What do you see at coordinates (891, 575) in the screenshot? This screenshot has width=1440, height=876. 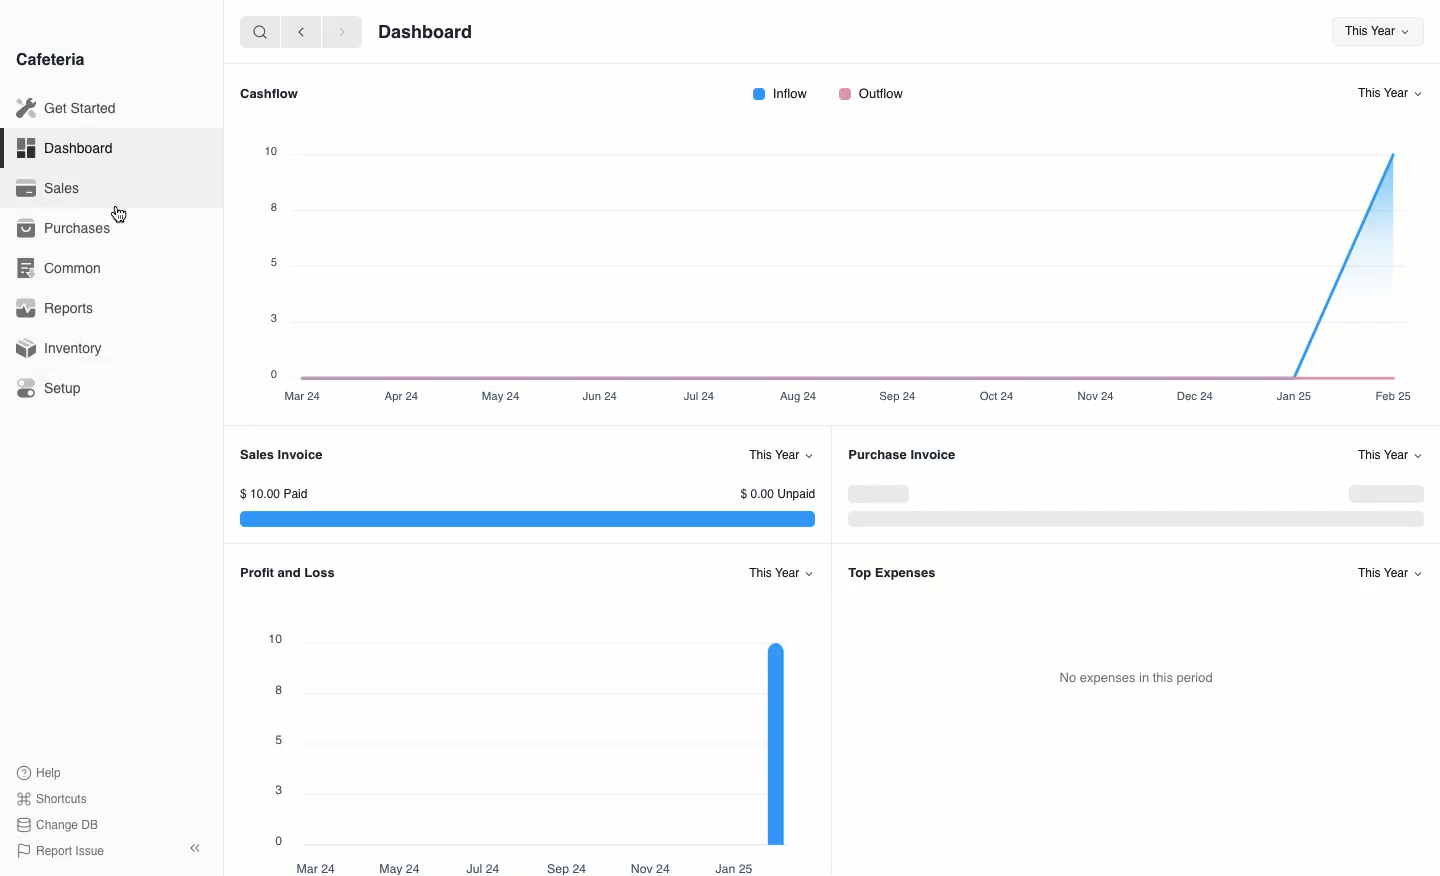 I see `Top Expenses` at bounding box center [891, 575].